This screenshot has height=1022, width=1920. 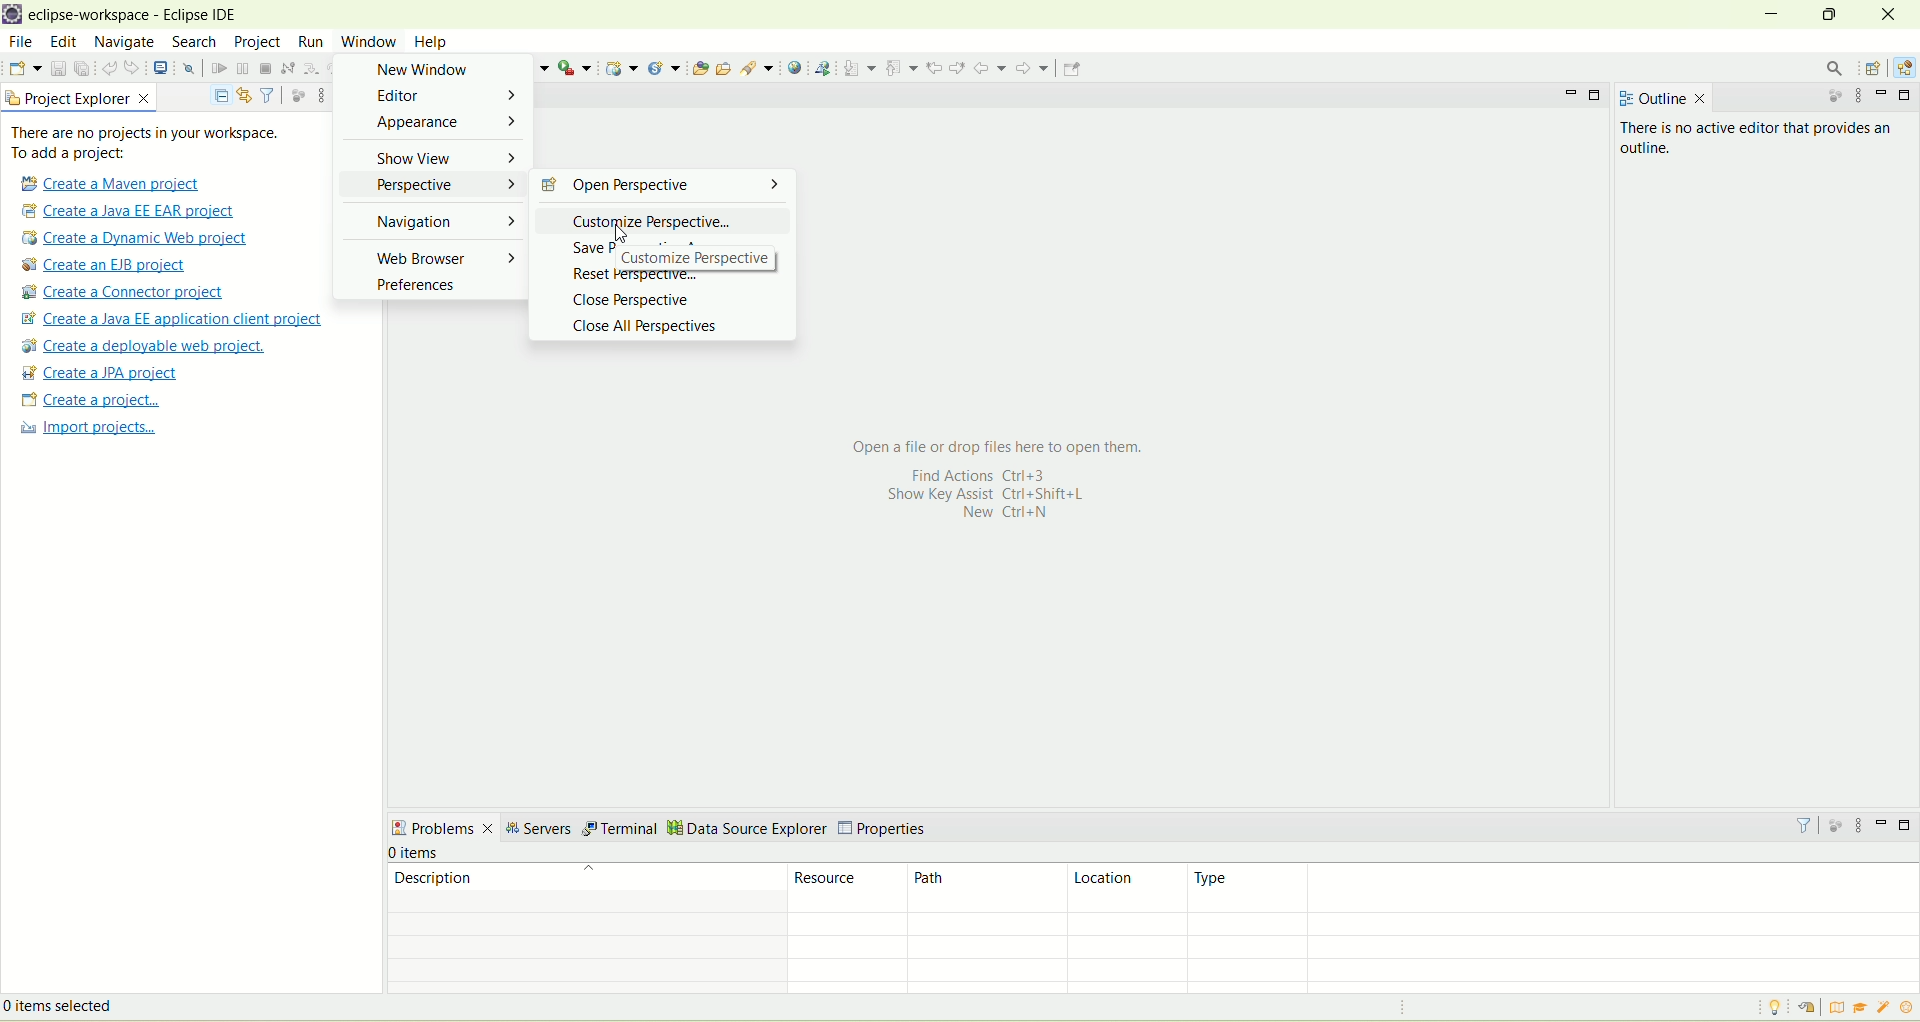 I want to click on perspective, so click(x=436, y=185).